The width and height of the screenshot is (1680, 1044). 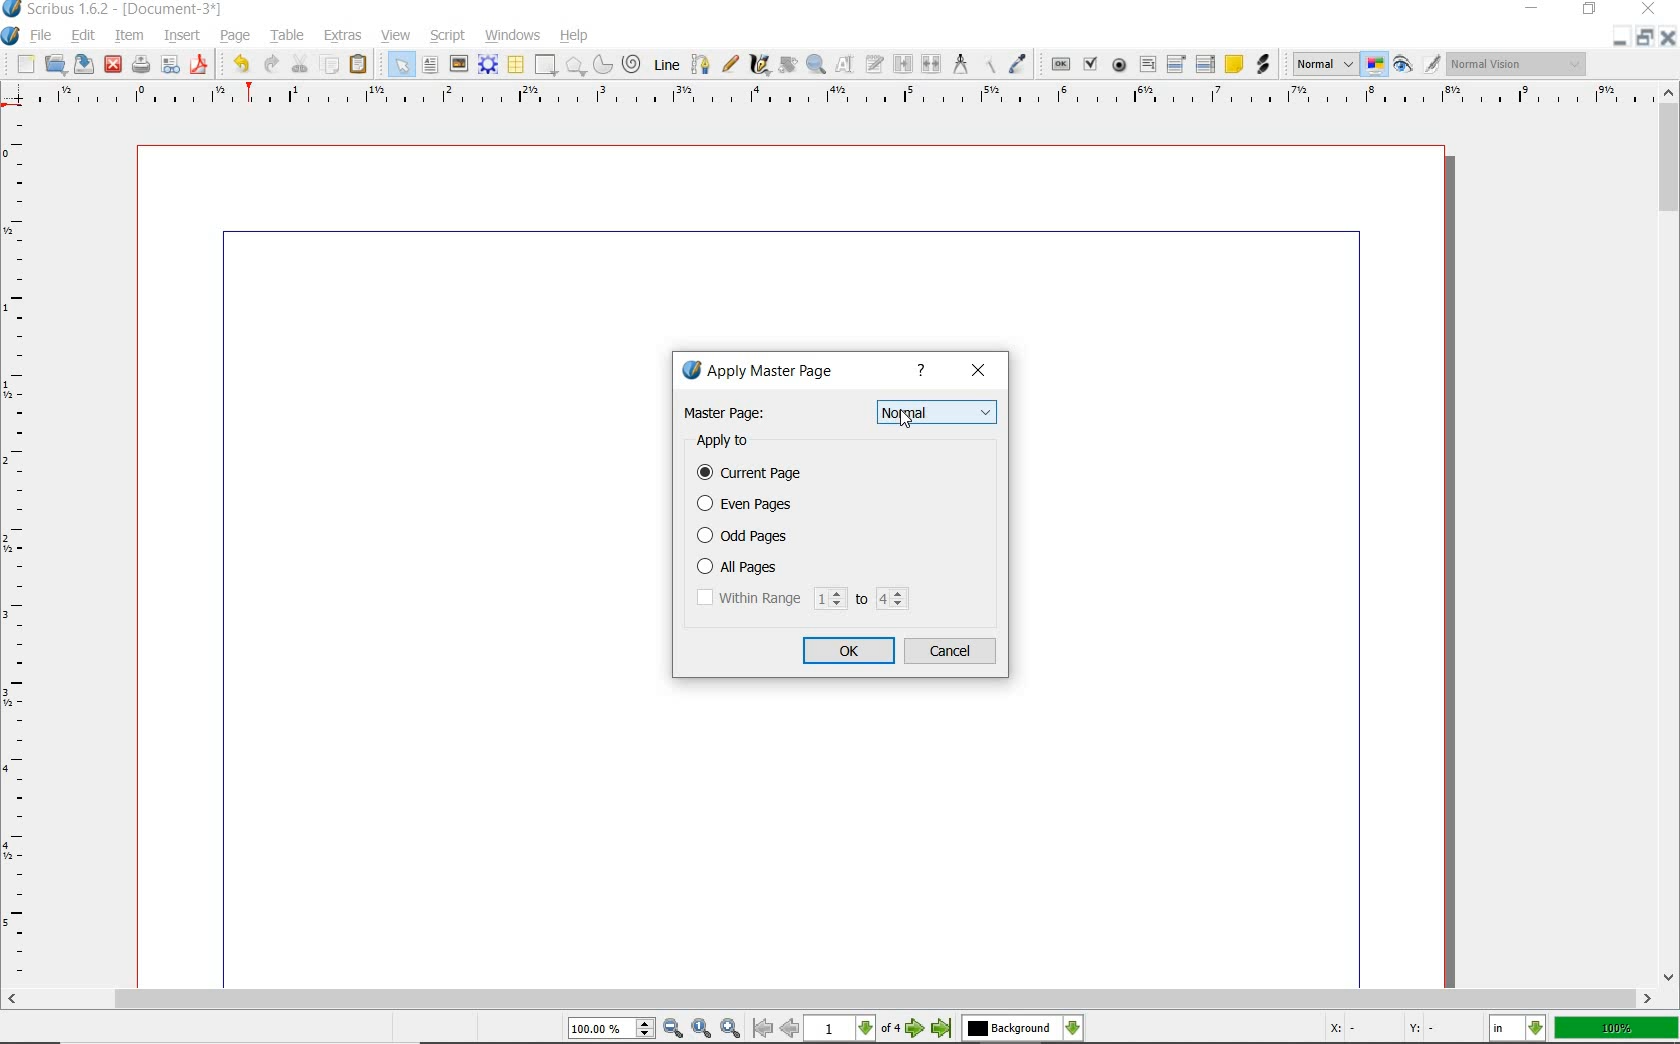 What do you see at coordinates (849, 650) in the screenshot?
I see `ok` at bounding box center [849, 650].